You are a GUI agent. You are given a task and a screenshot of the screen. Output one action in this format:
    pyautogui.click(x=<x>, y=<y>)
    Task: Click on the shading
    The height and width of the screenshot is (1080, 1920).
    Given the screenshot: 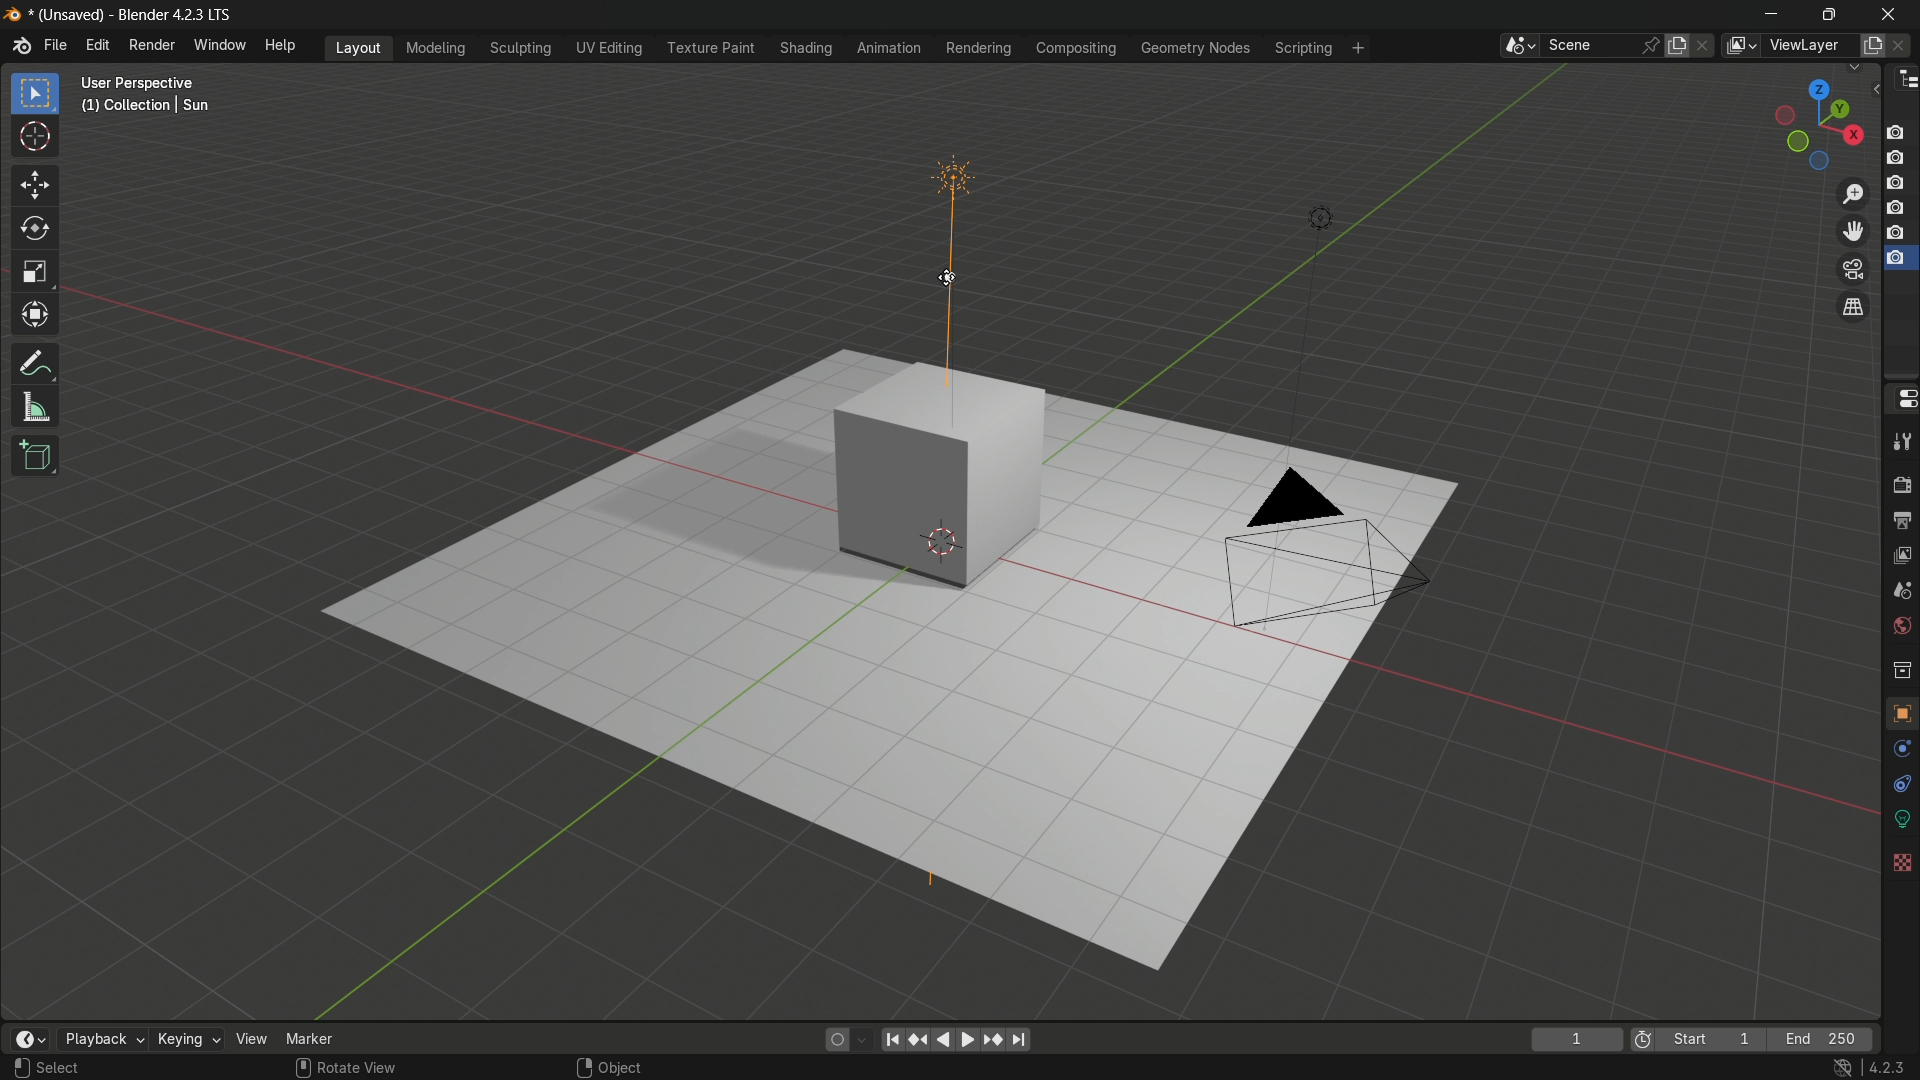 What is the action you would take?
    pyautogui.click(x=810, y=47)
    